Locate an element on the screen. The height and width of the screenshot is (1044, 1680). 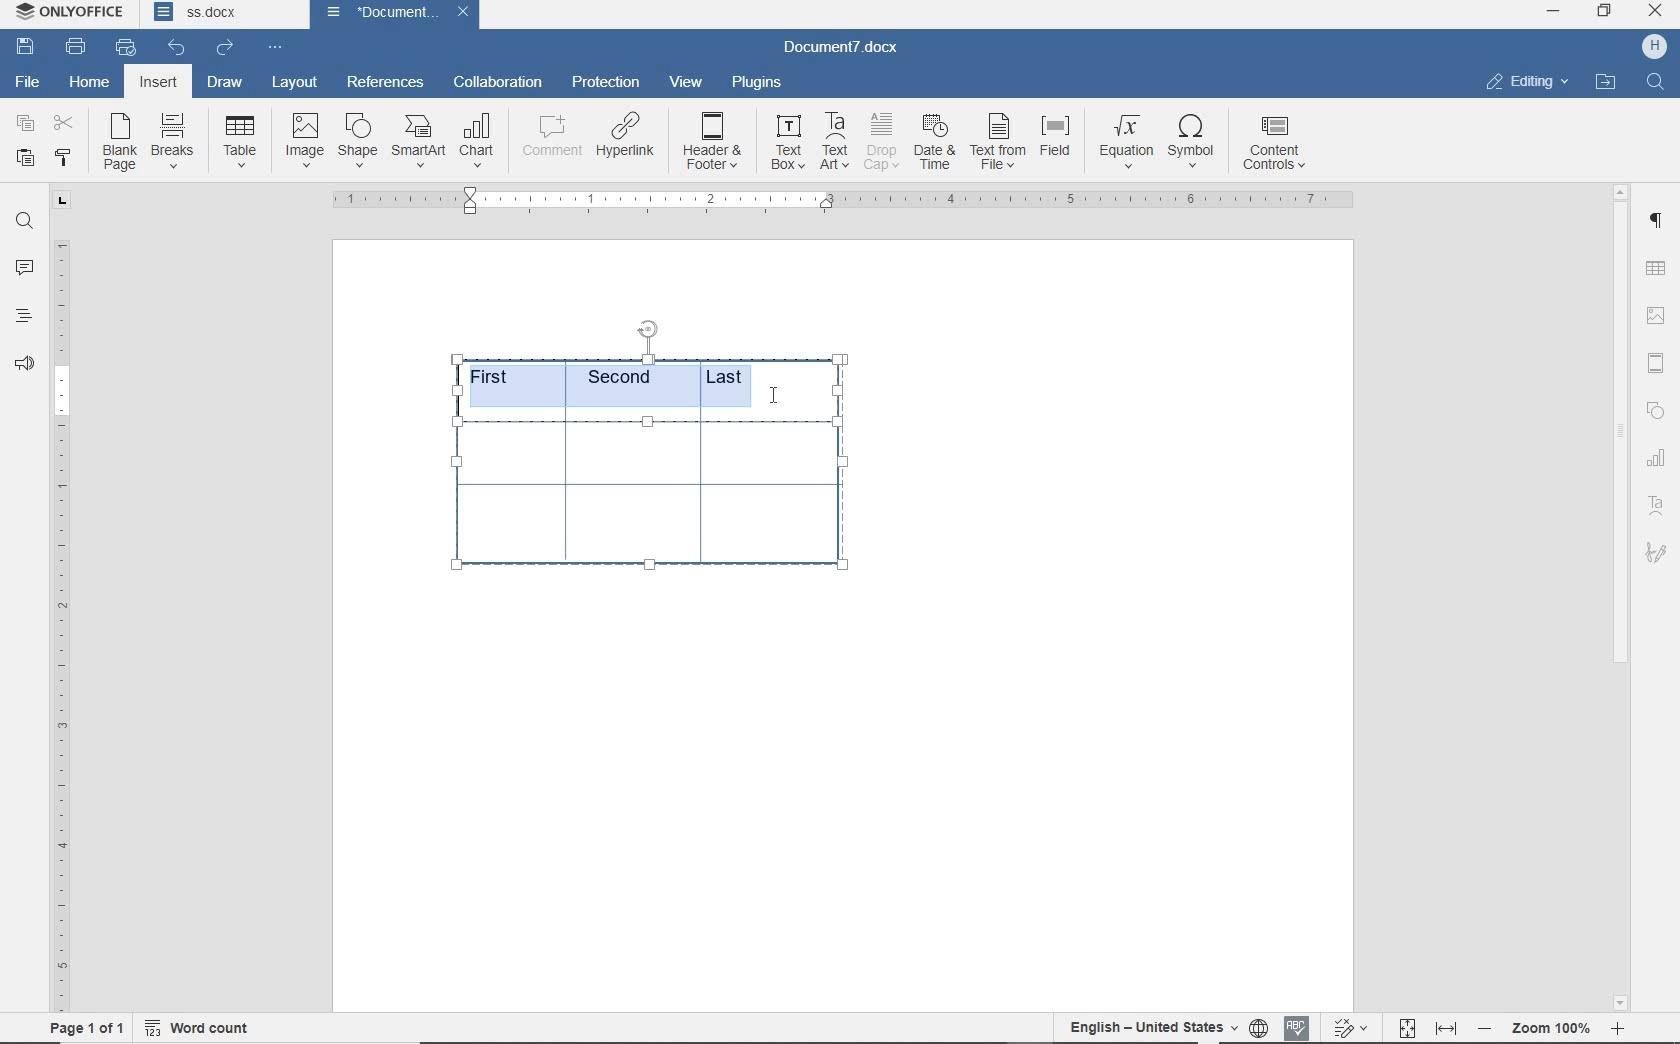
set document language is located at coordinates (1258, 1025).